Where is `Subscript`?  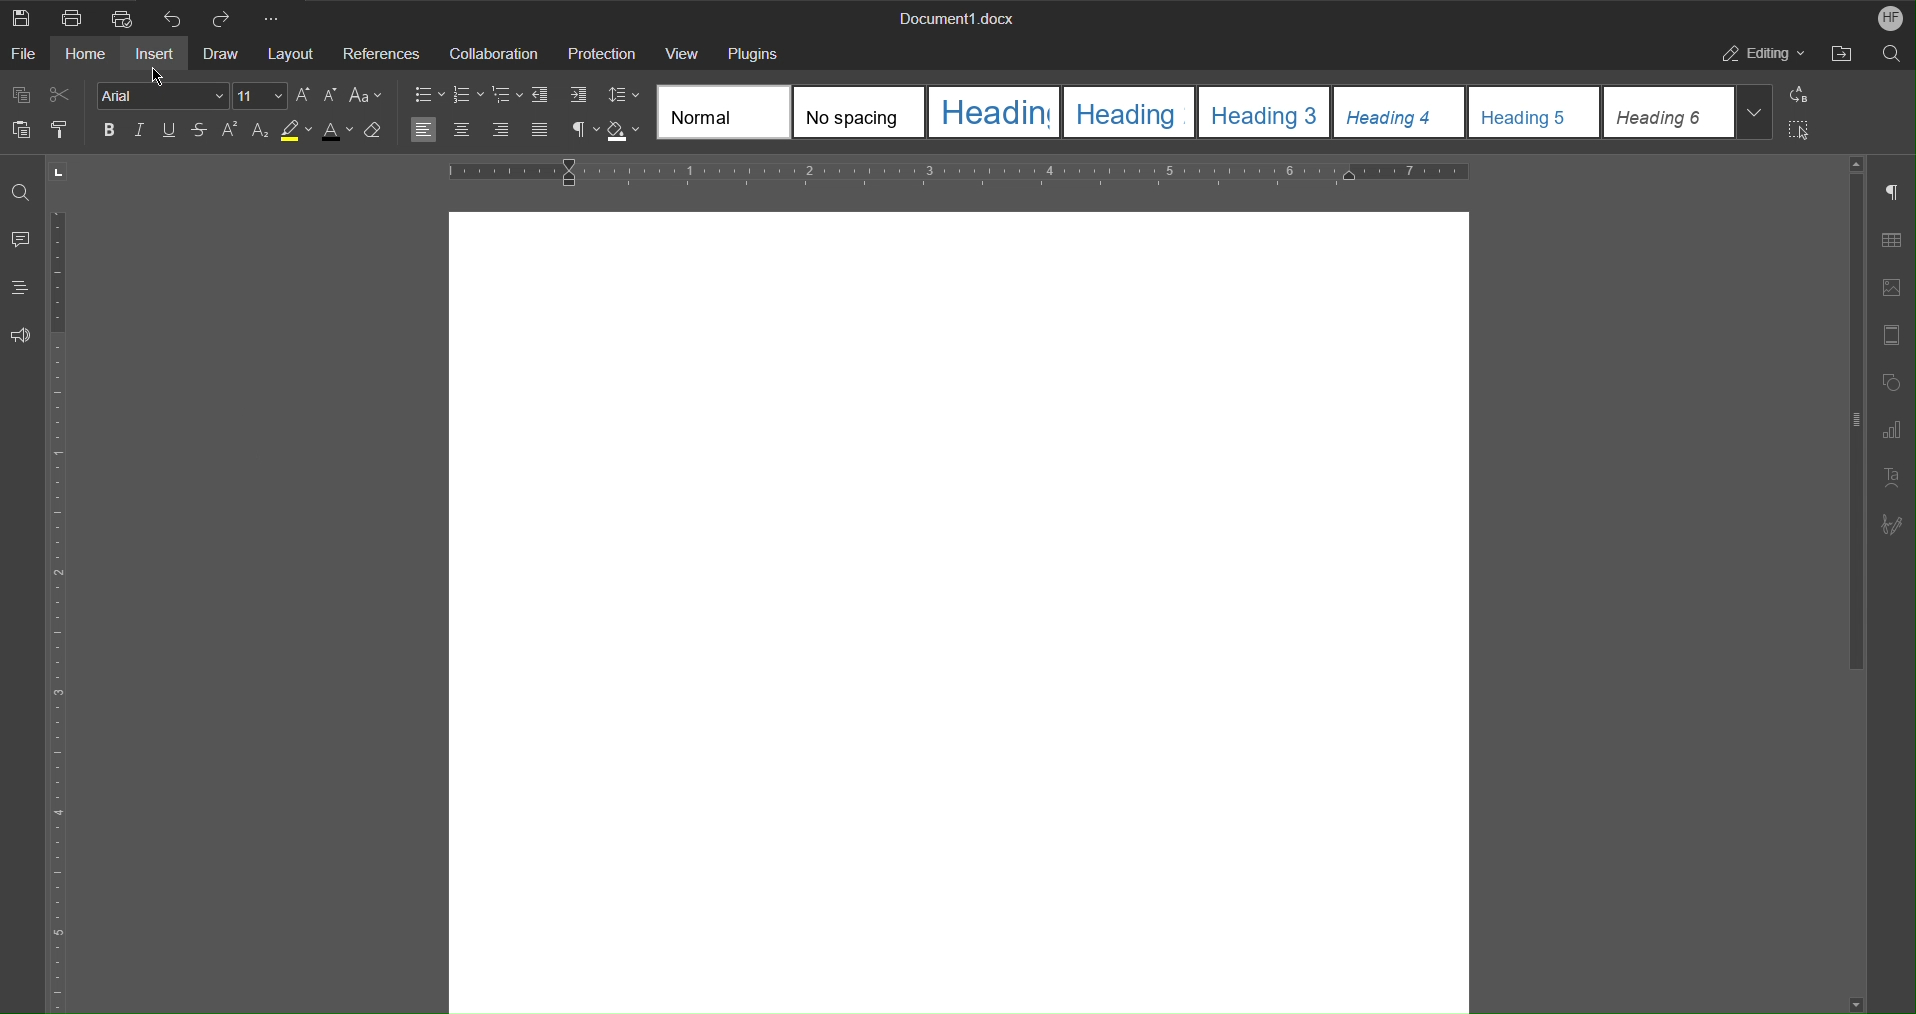 Subscript is located at coordinates (260, 130).